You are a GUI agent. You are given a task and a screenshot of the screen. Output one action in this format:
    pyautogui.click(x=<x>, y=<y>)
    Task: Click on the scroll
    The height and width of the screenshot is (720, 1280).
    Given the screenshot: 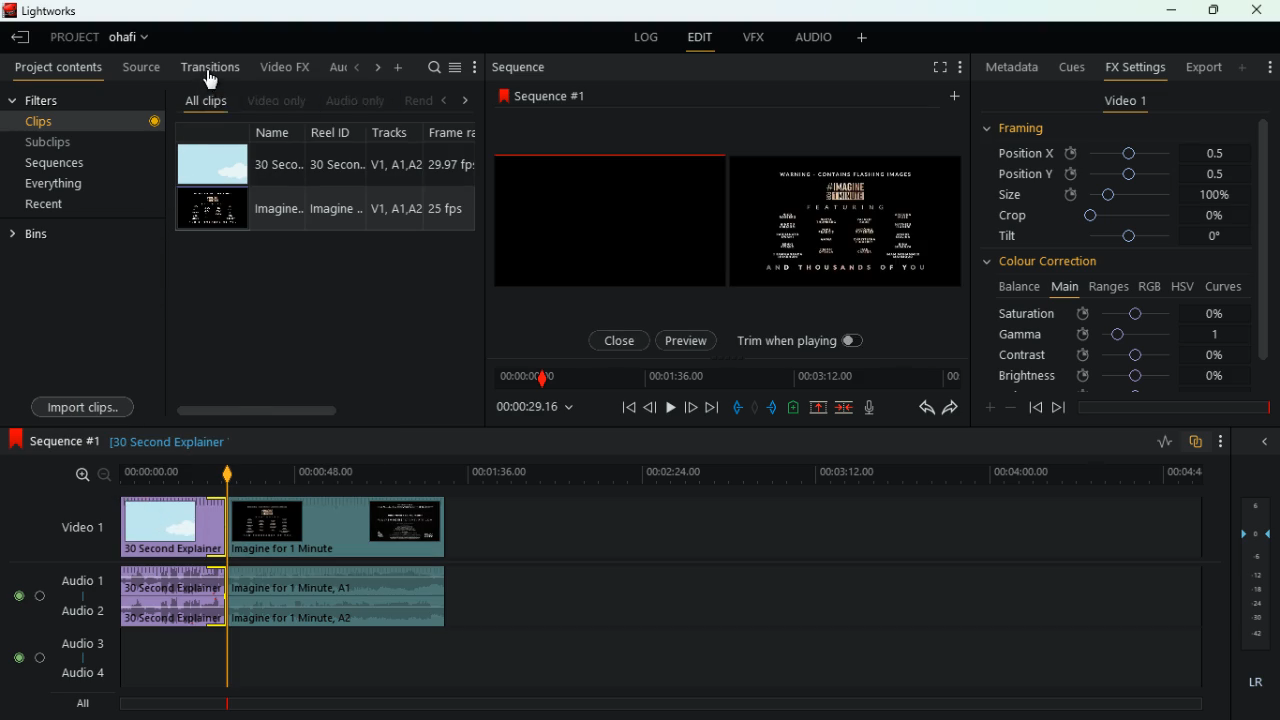 What is the action you would take?
    pyautogui.click(x=321, y=410)
    